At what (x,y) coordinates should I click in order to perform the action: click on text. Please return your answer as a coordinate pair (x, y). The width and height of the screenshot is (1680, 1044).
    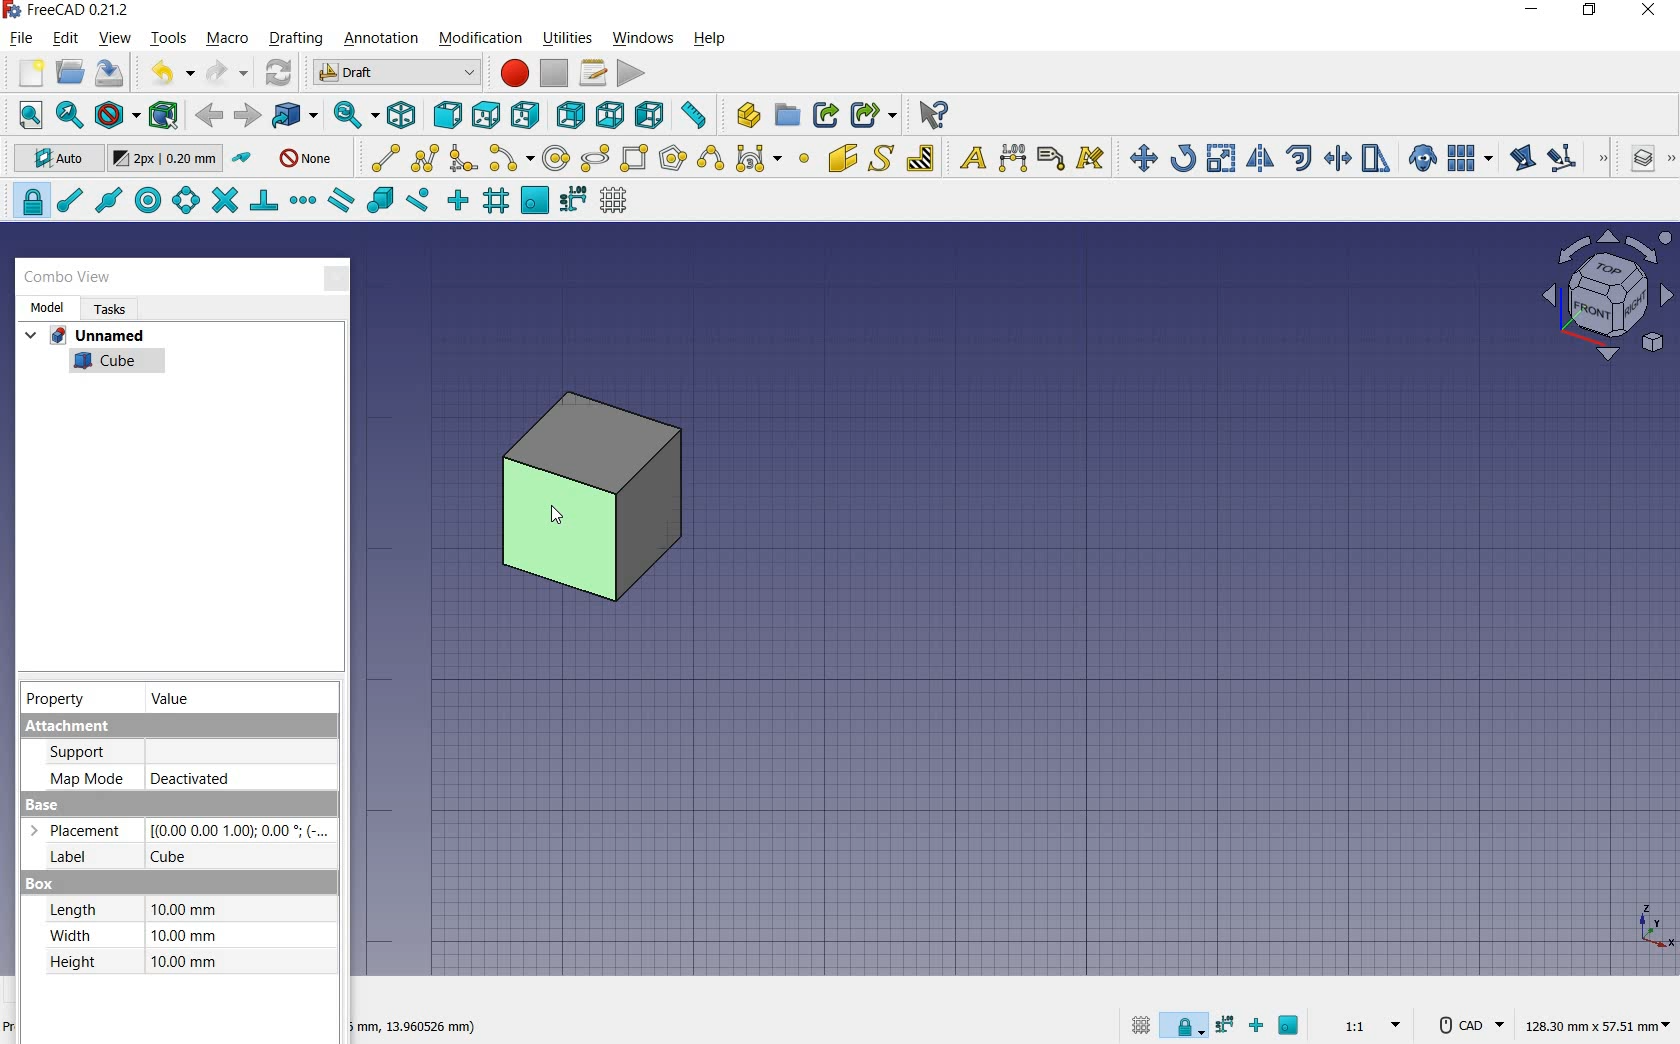
    Looking at the image, I should click on (969, 157).